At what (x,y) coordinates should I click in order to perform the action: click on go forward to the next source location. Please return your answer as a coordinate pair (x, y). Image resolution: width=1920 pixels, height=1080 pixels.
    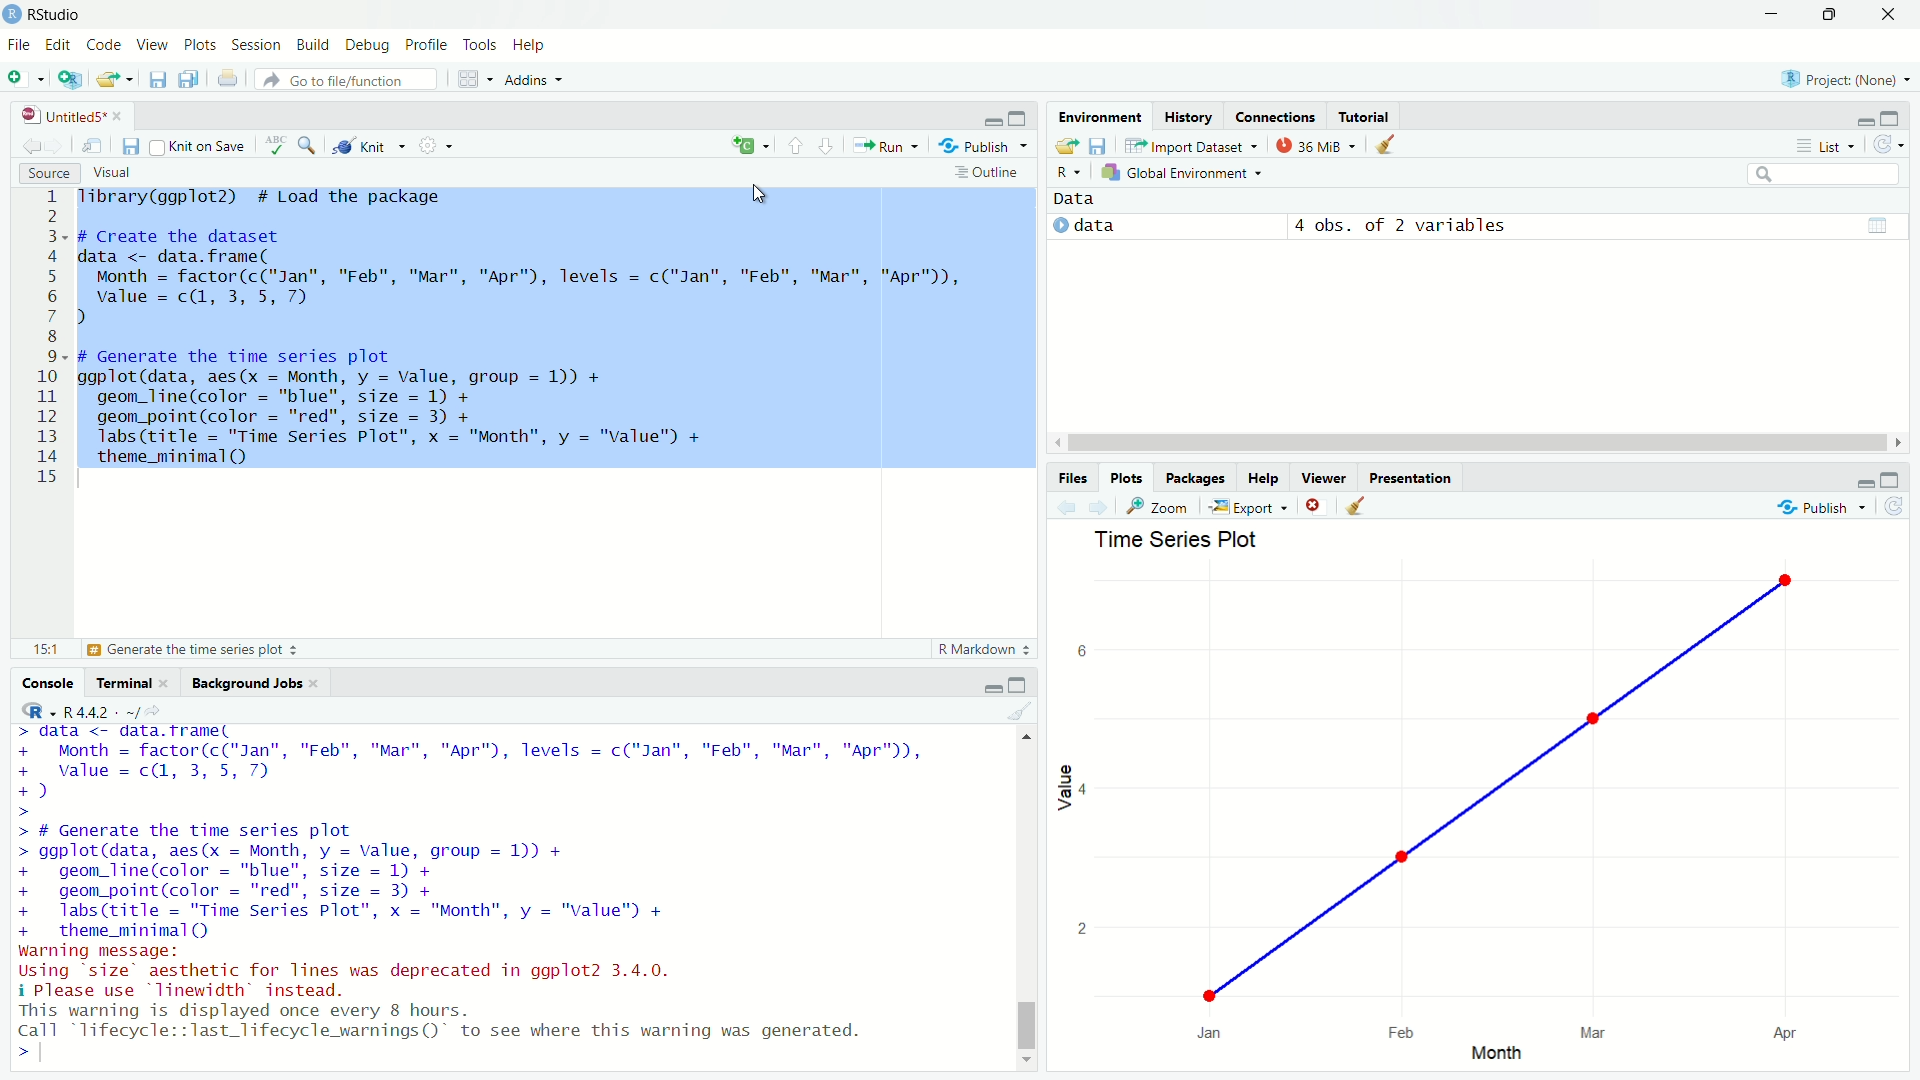
    Looking at the image, I should click on (62, 146).